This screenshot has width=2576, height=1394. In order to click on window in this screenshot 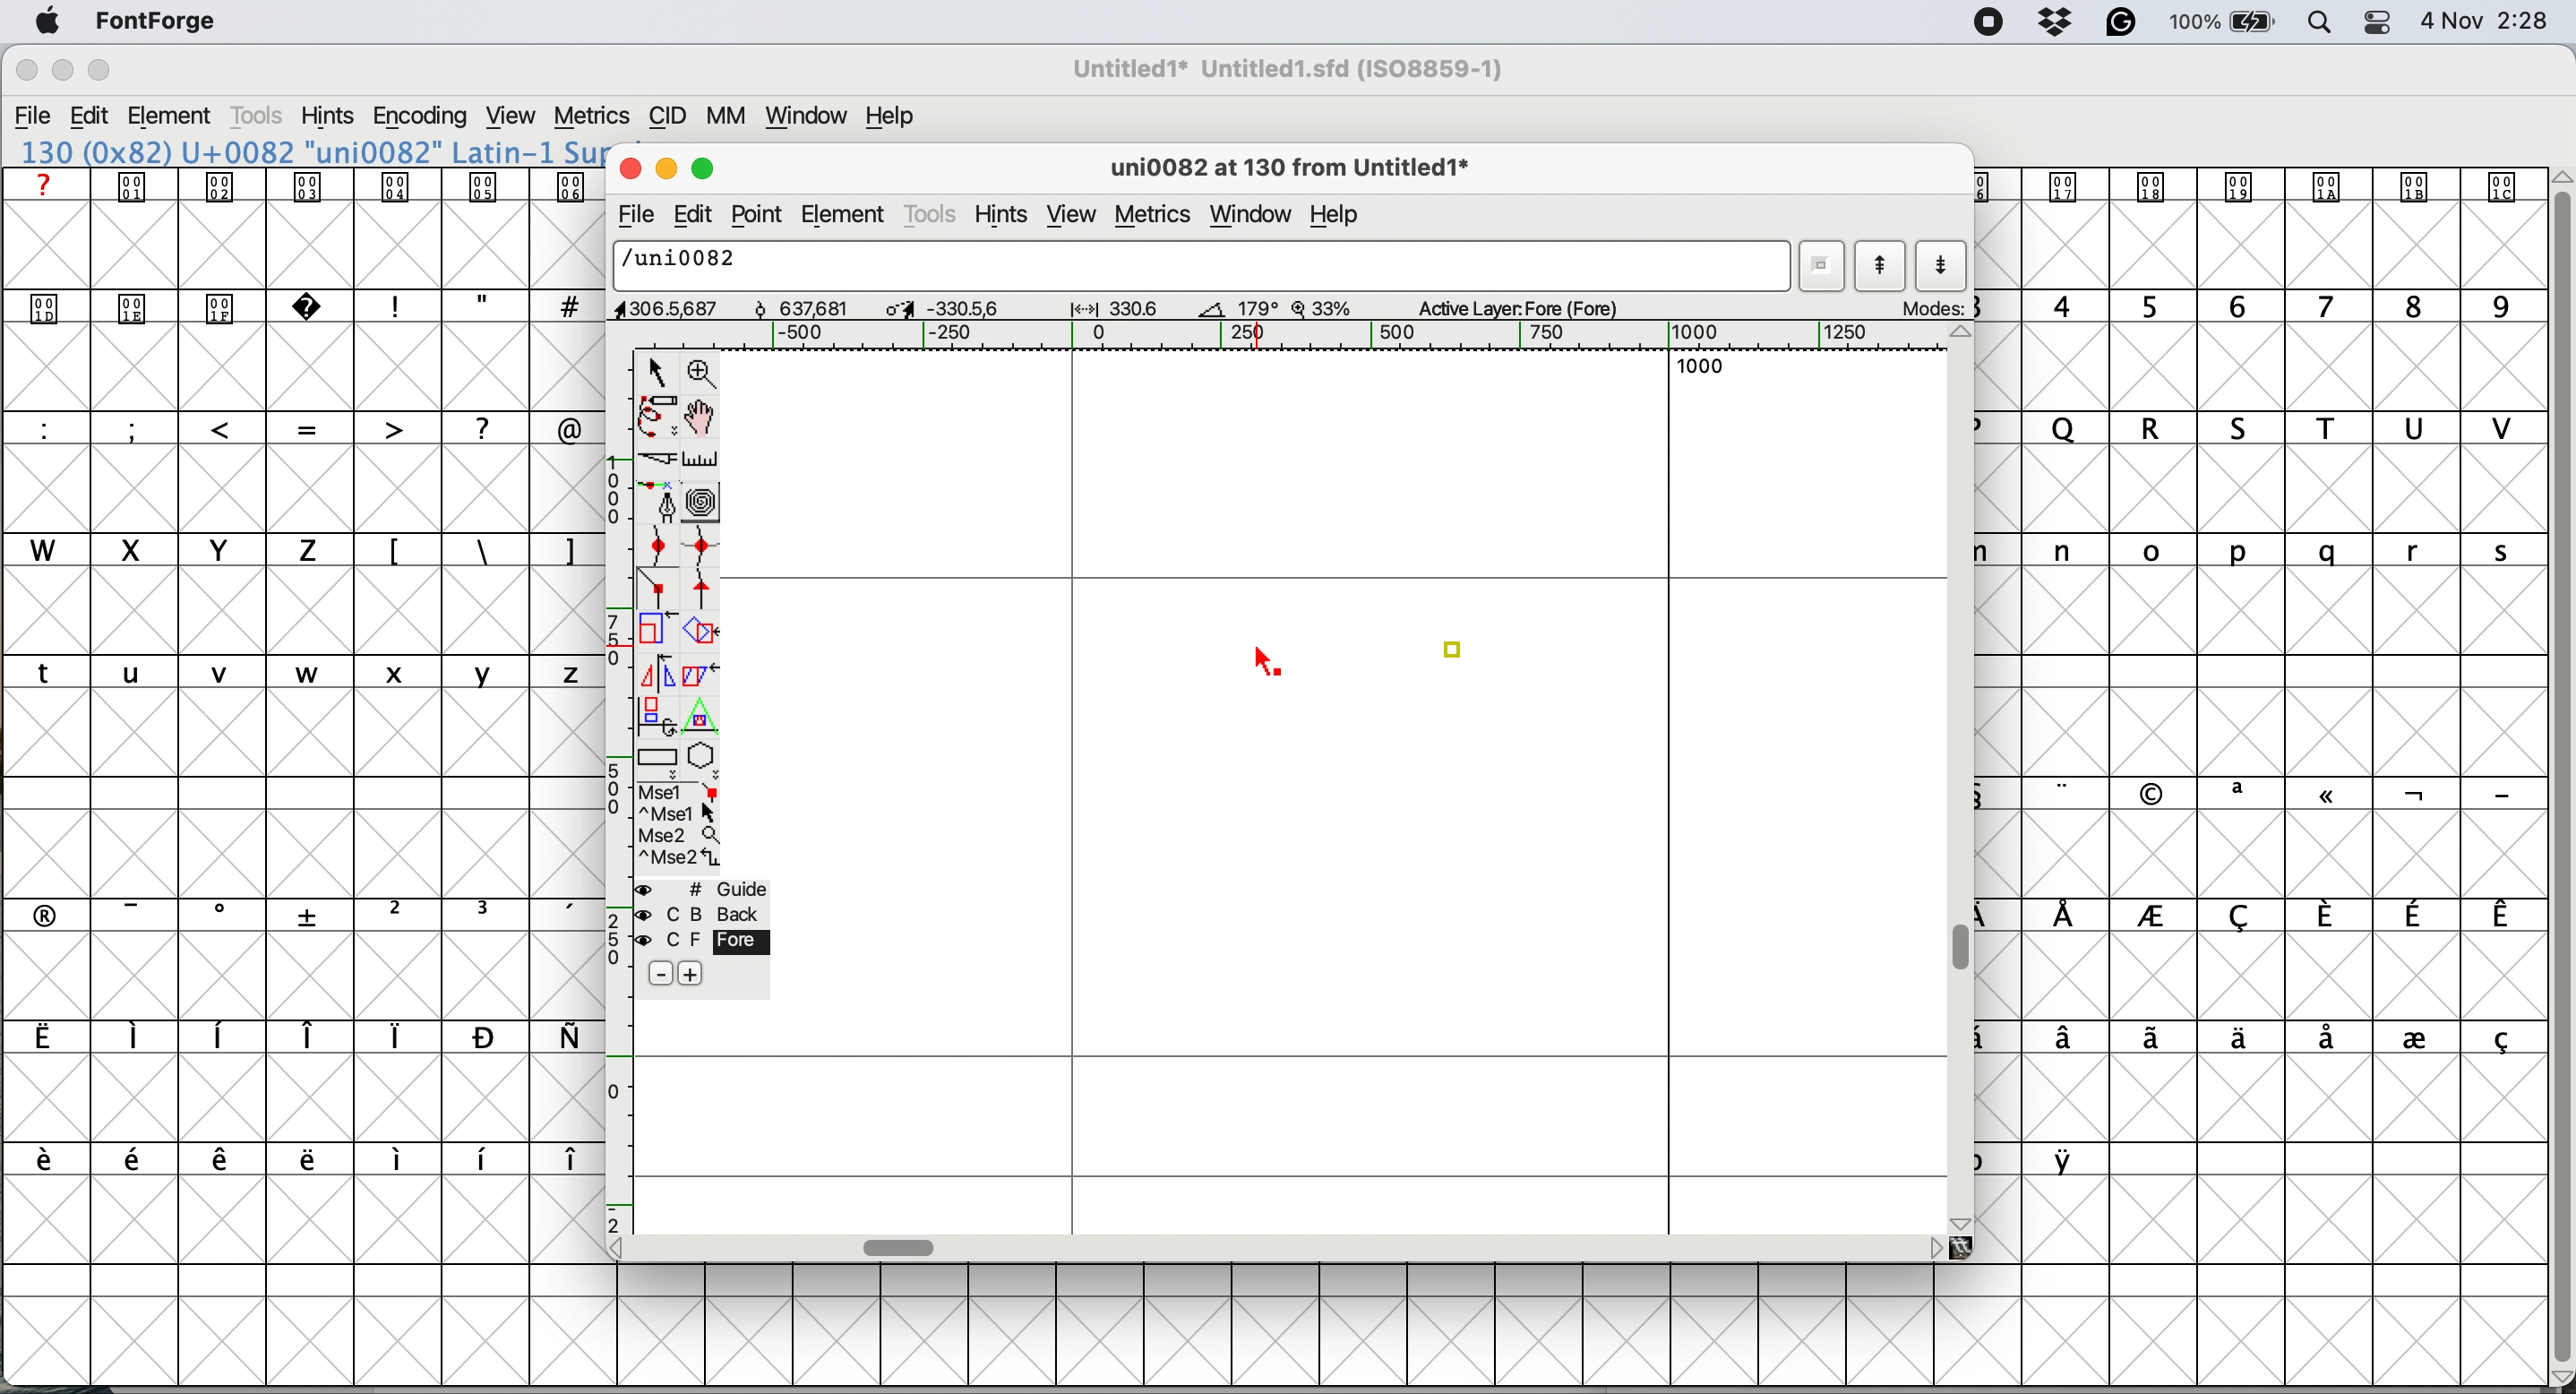, I will do `click(1256, 215)`.